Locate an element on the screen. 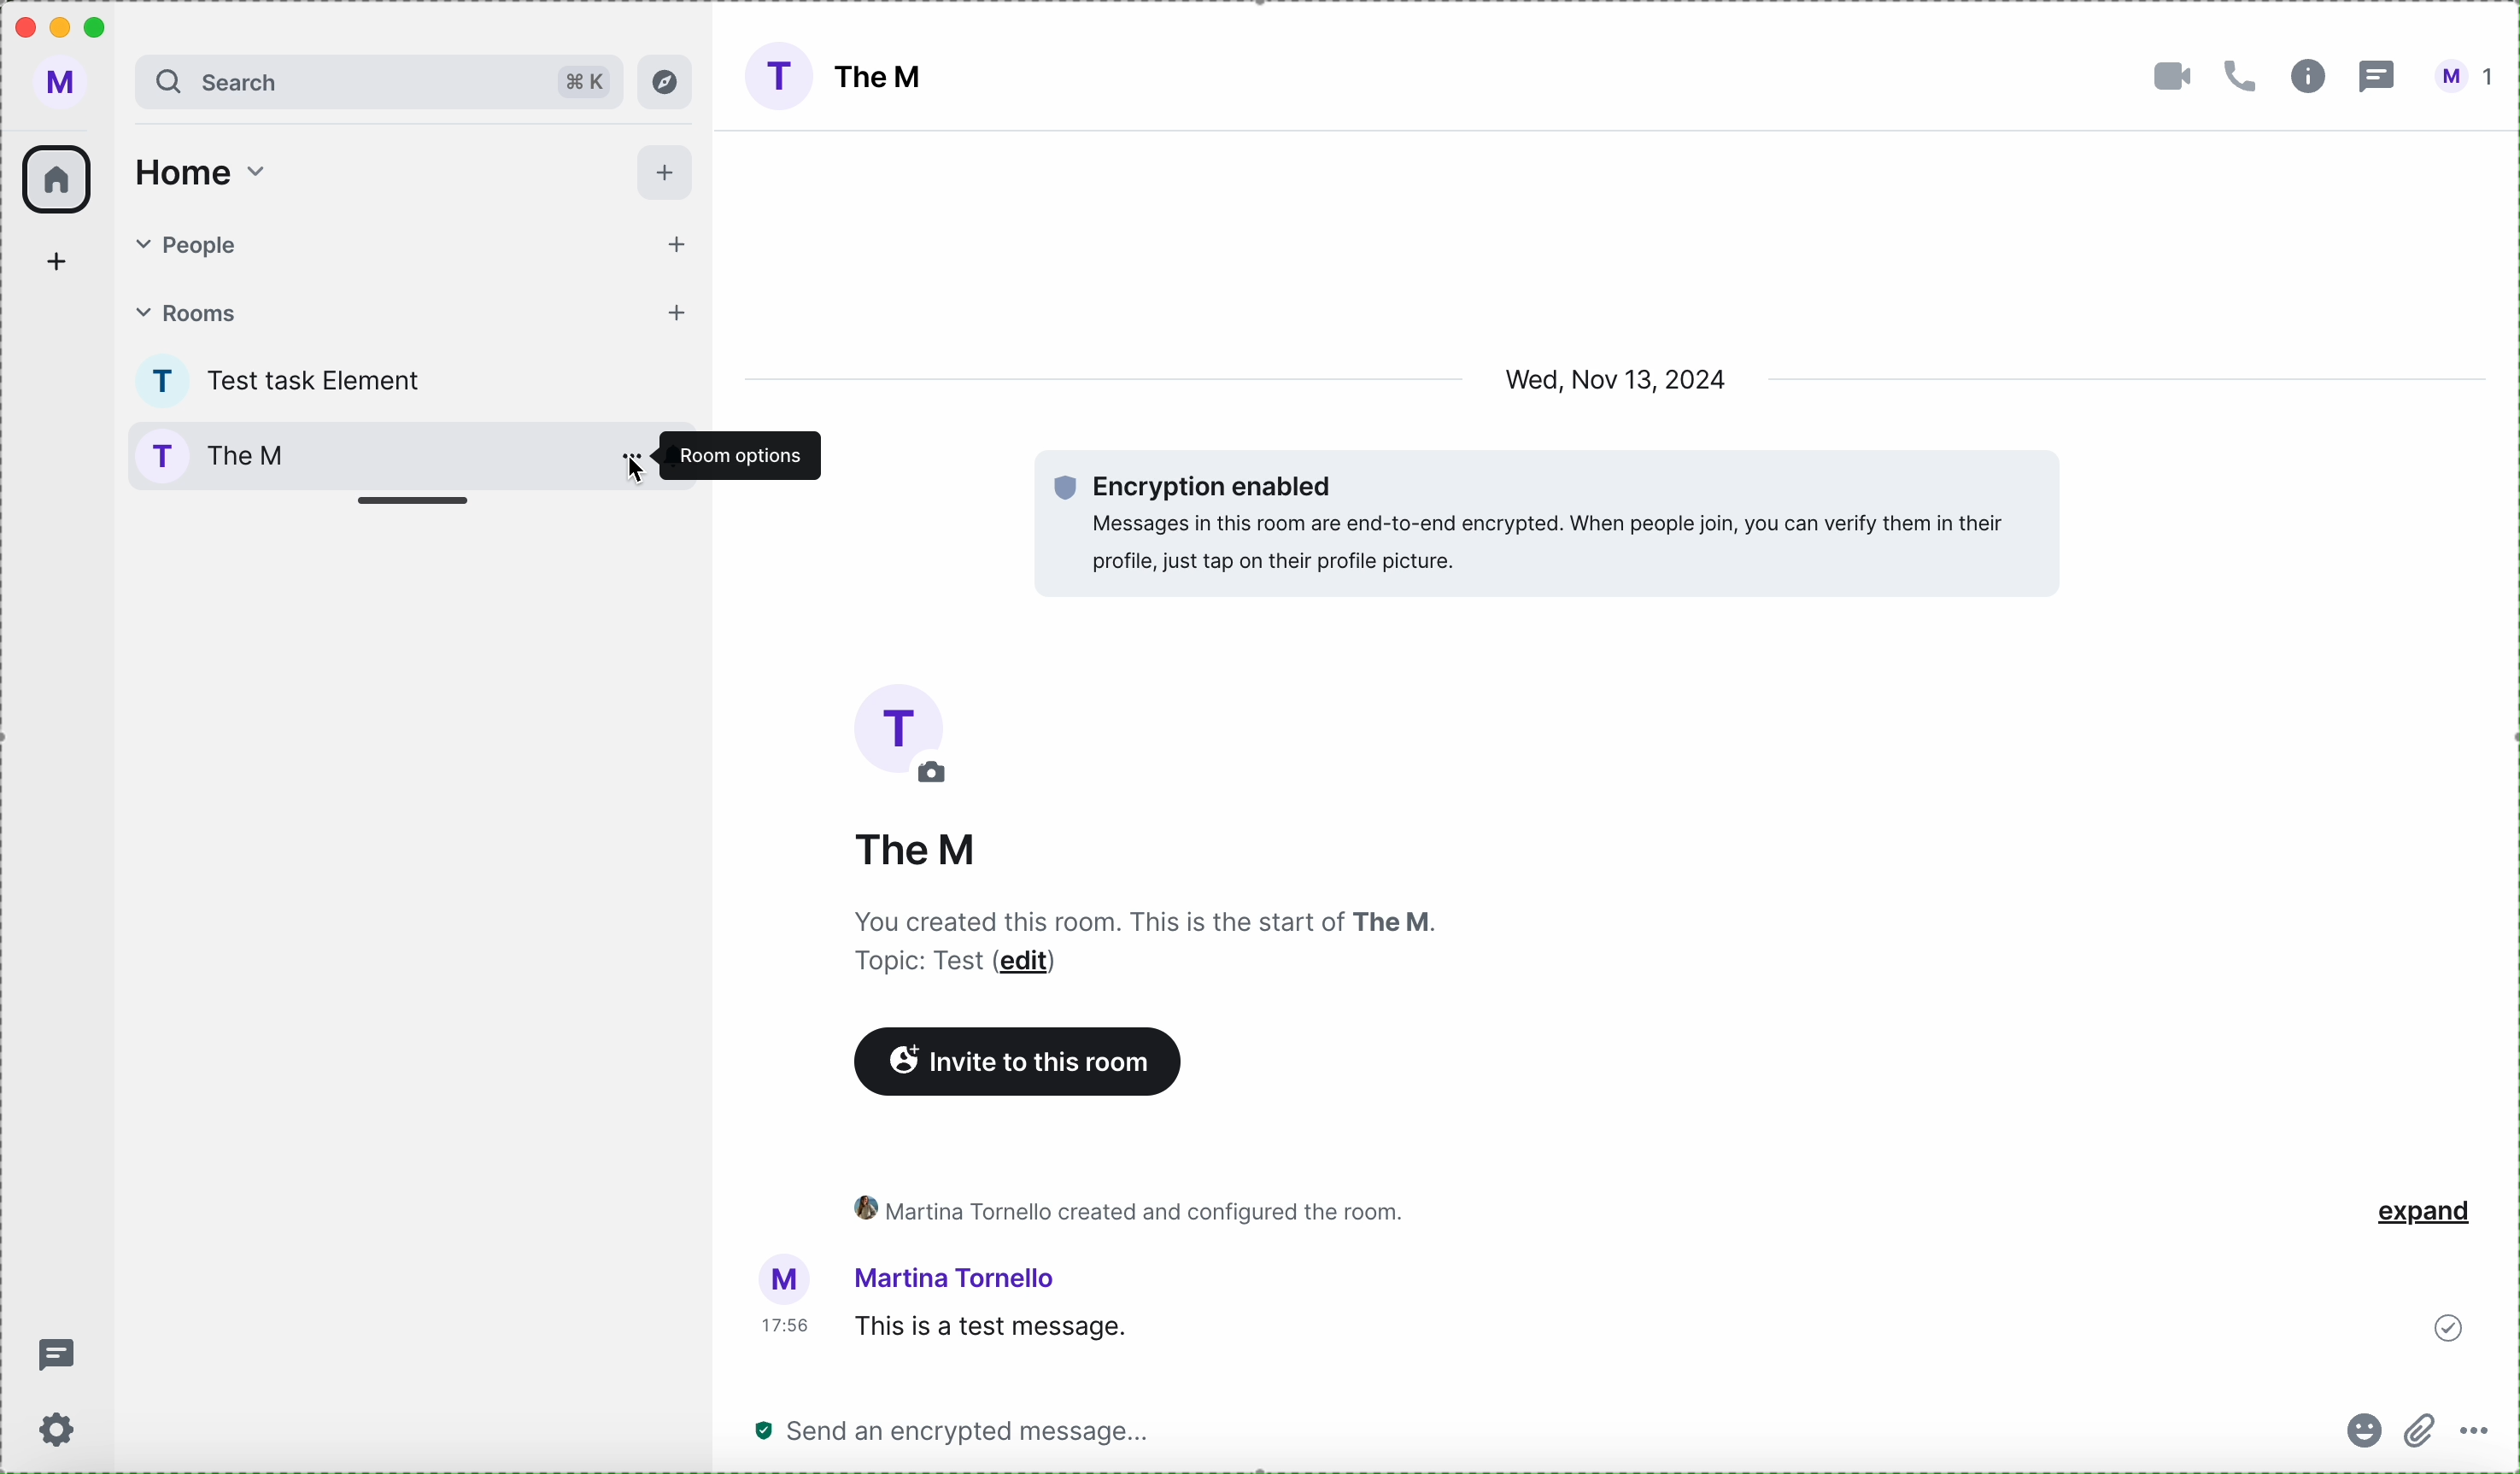 The width and height of the screenshot is (2520, 1474). more options is located at coordinates (2474, 1431).